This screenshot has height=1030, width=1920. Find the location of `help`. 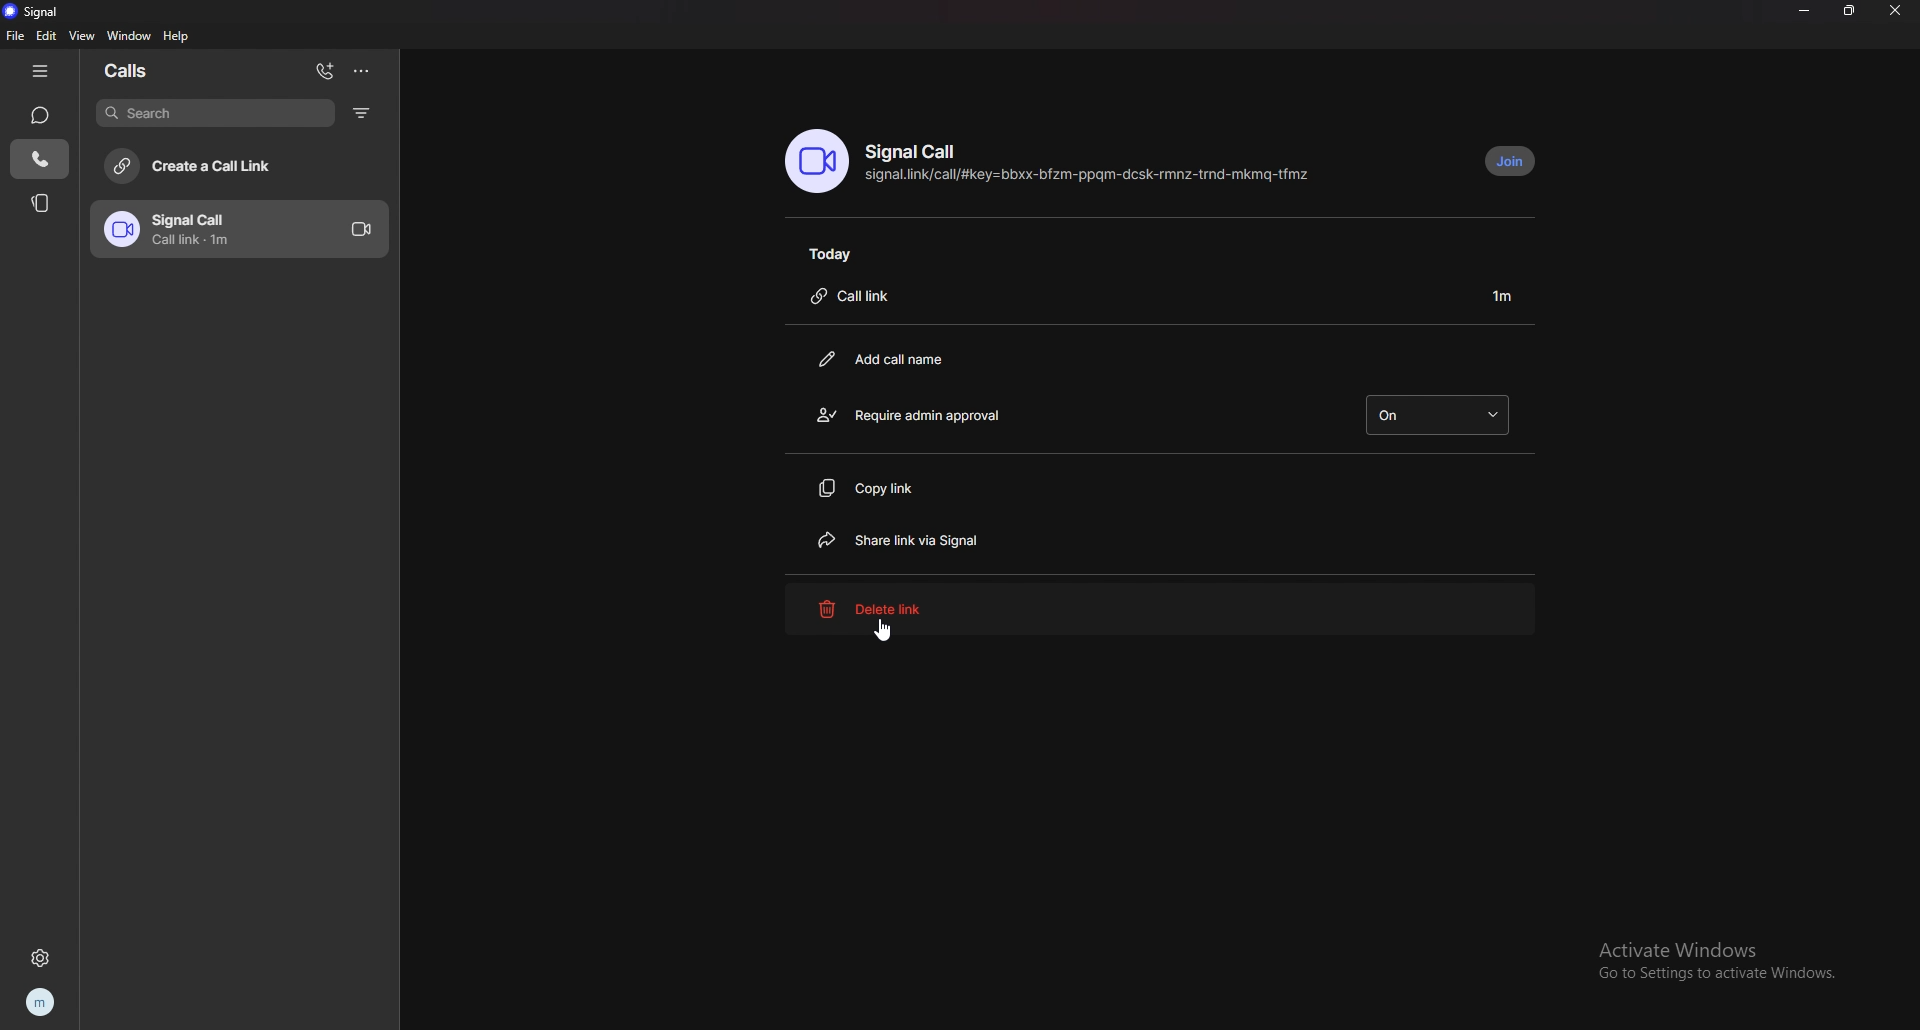

help is located at coordinates (178, 36).